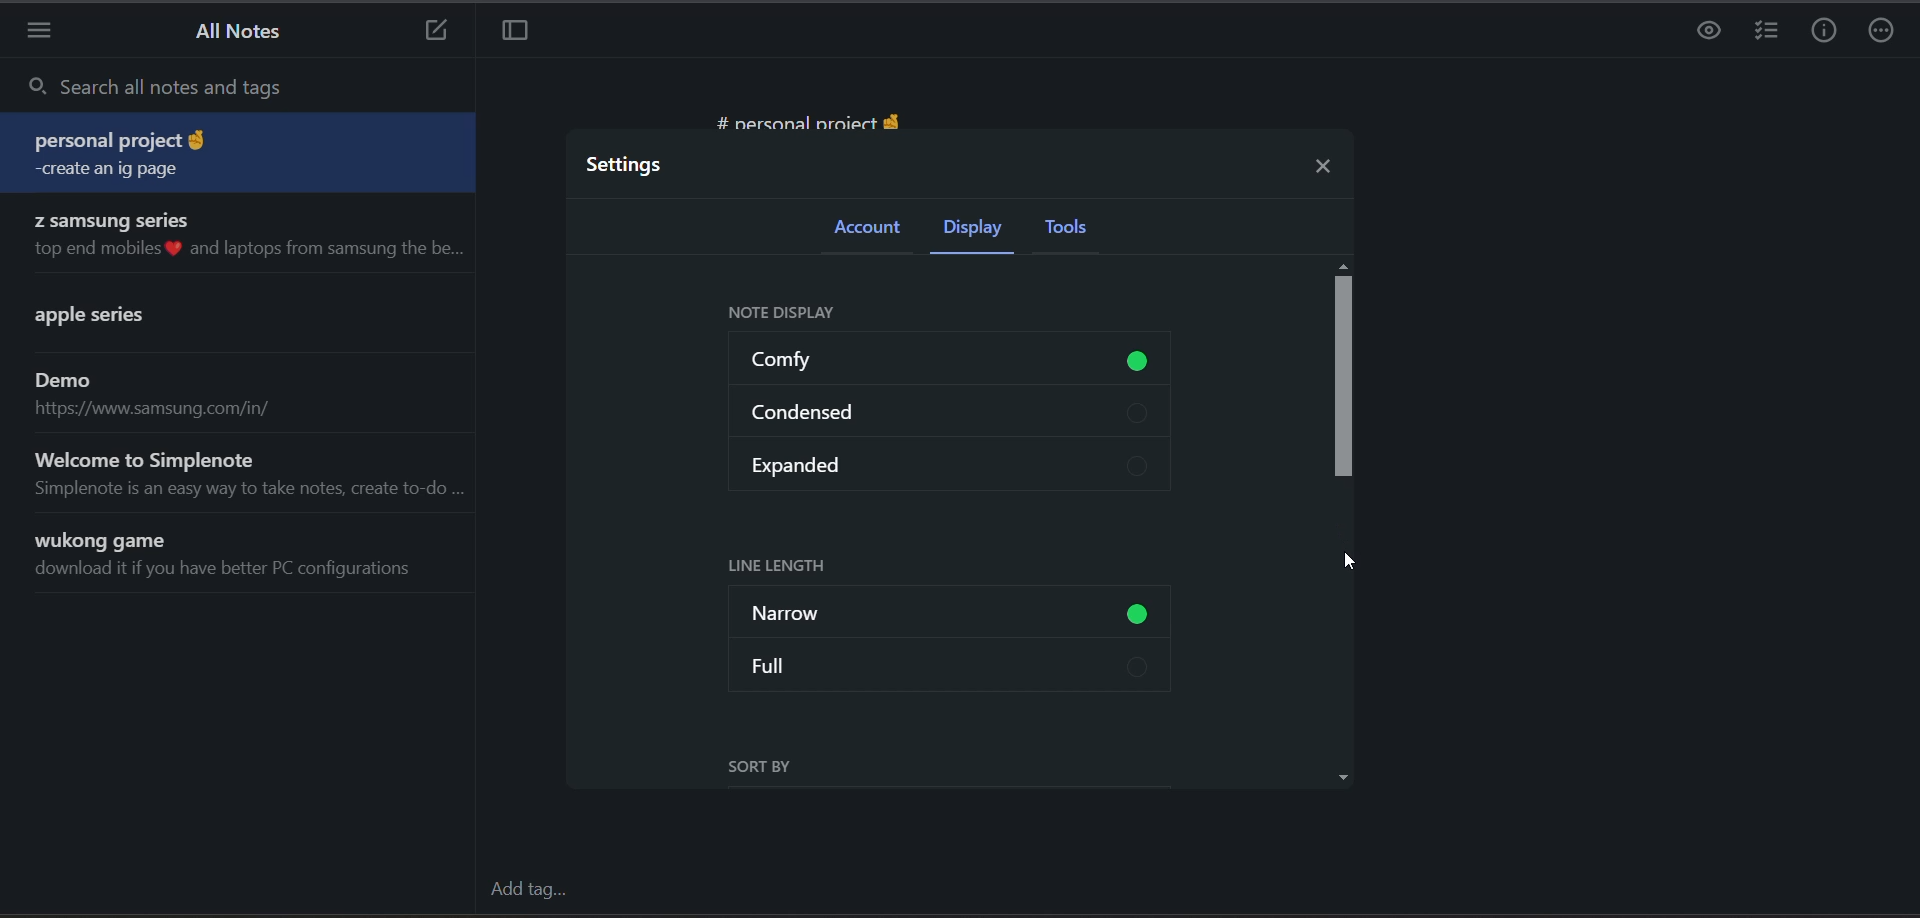 This screenshot has width=1920, height=918. I want to click on note title and preview, so click(157, 395).